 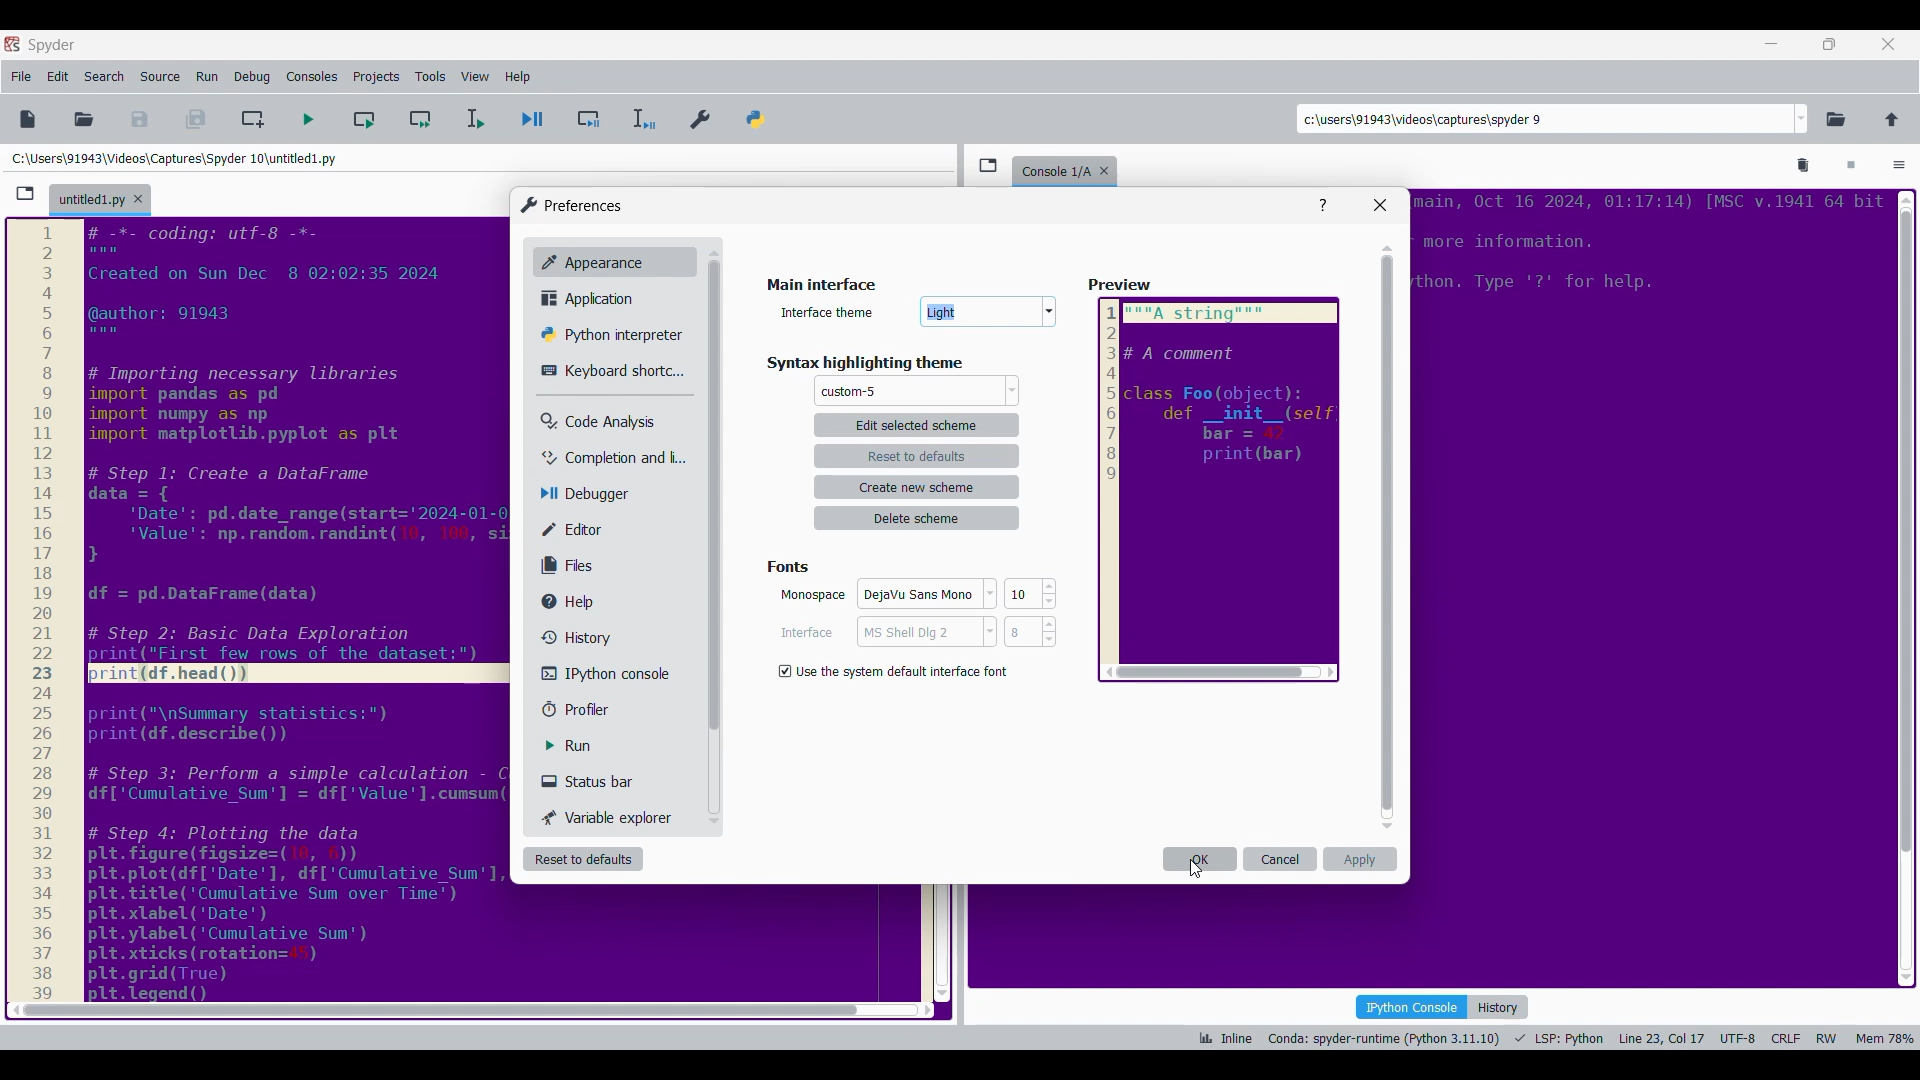 I want to click on Show in smaller tab, so click(x=1829, y=44).